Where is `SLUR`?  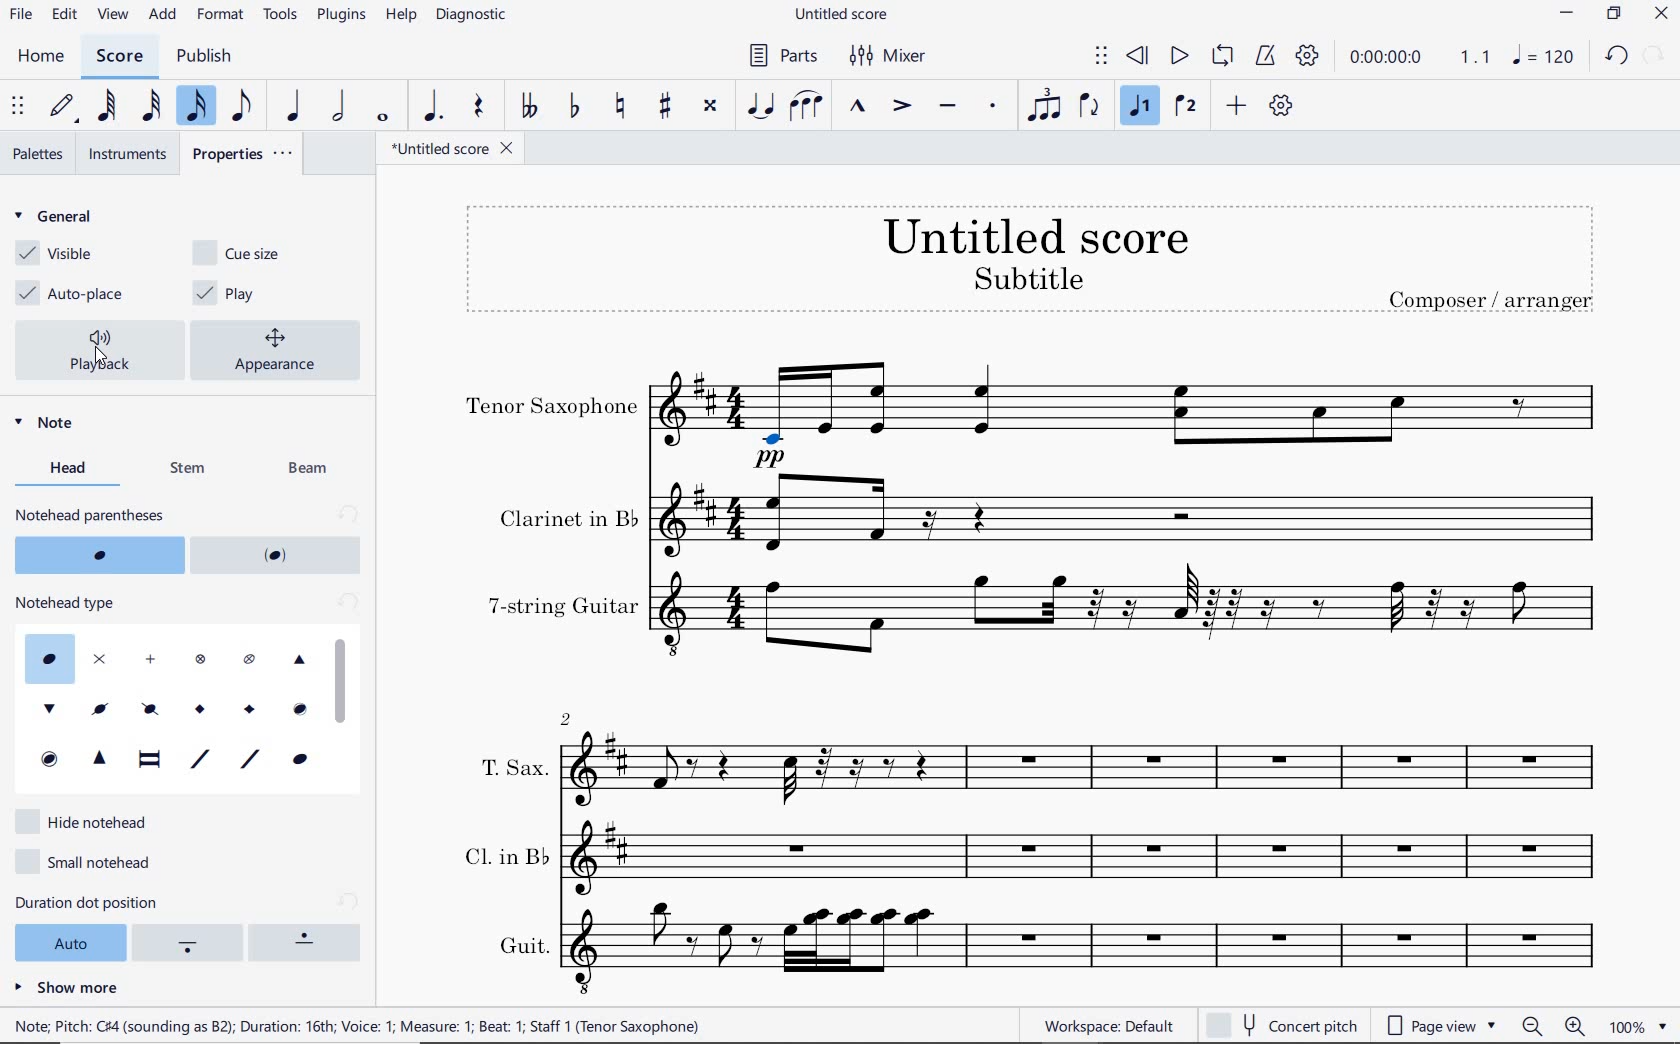
SLUR is located at coordinates (809, 107).